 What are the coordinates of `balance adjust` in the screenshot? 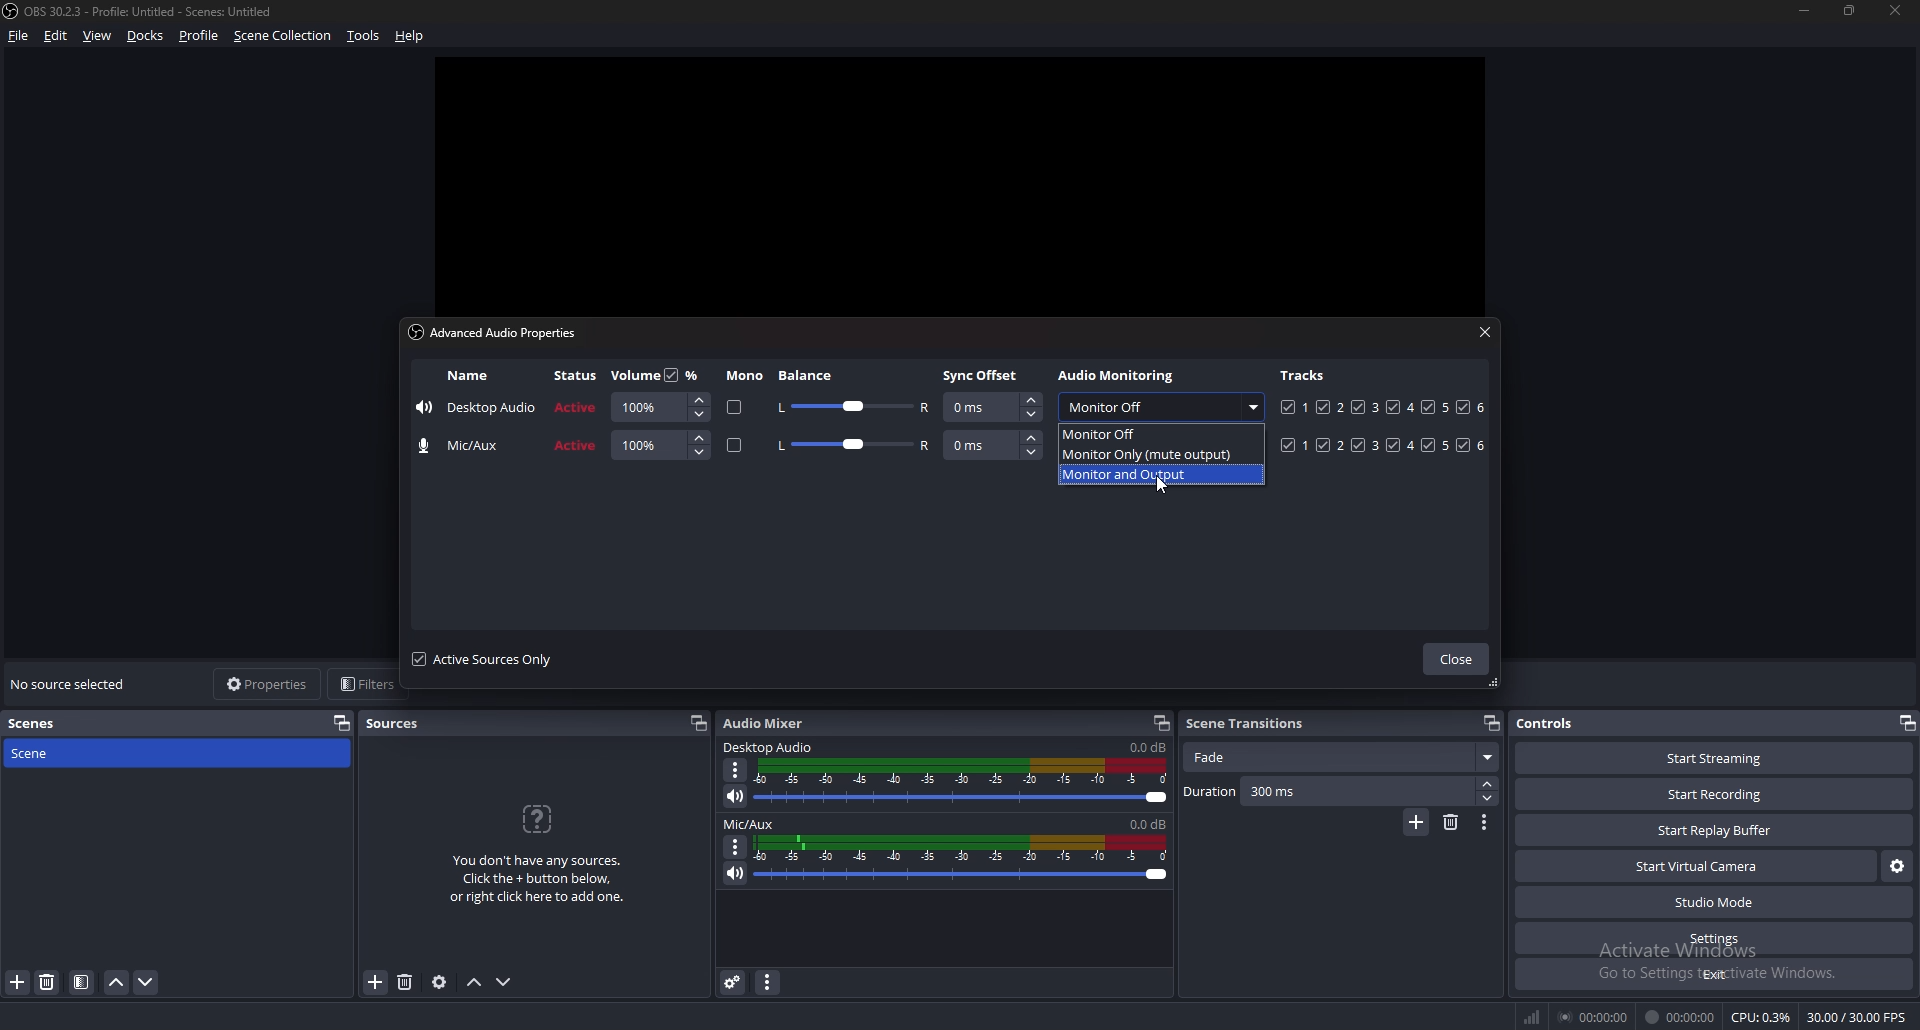 It's located at (855, 406).